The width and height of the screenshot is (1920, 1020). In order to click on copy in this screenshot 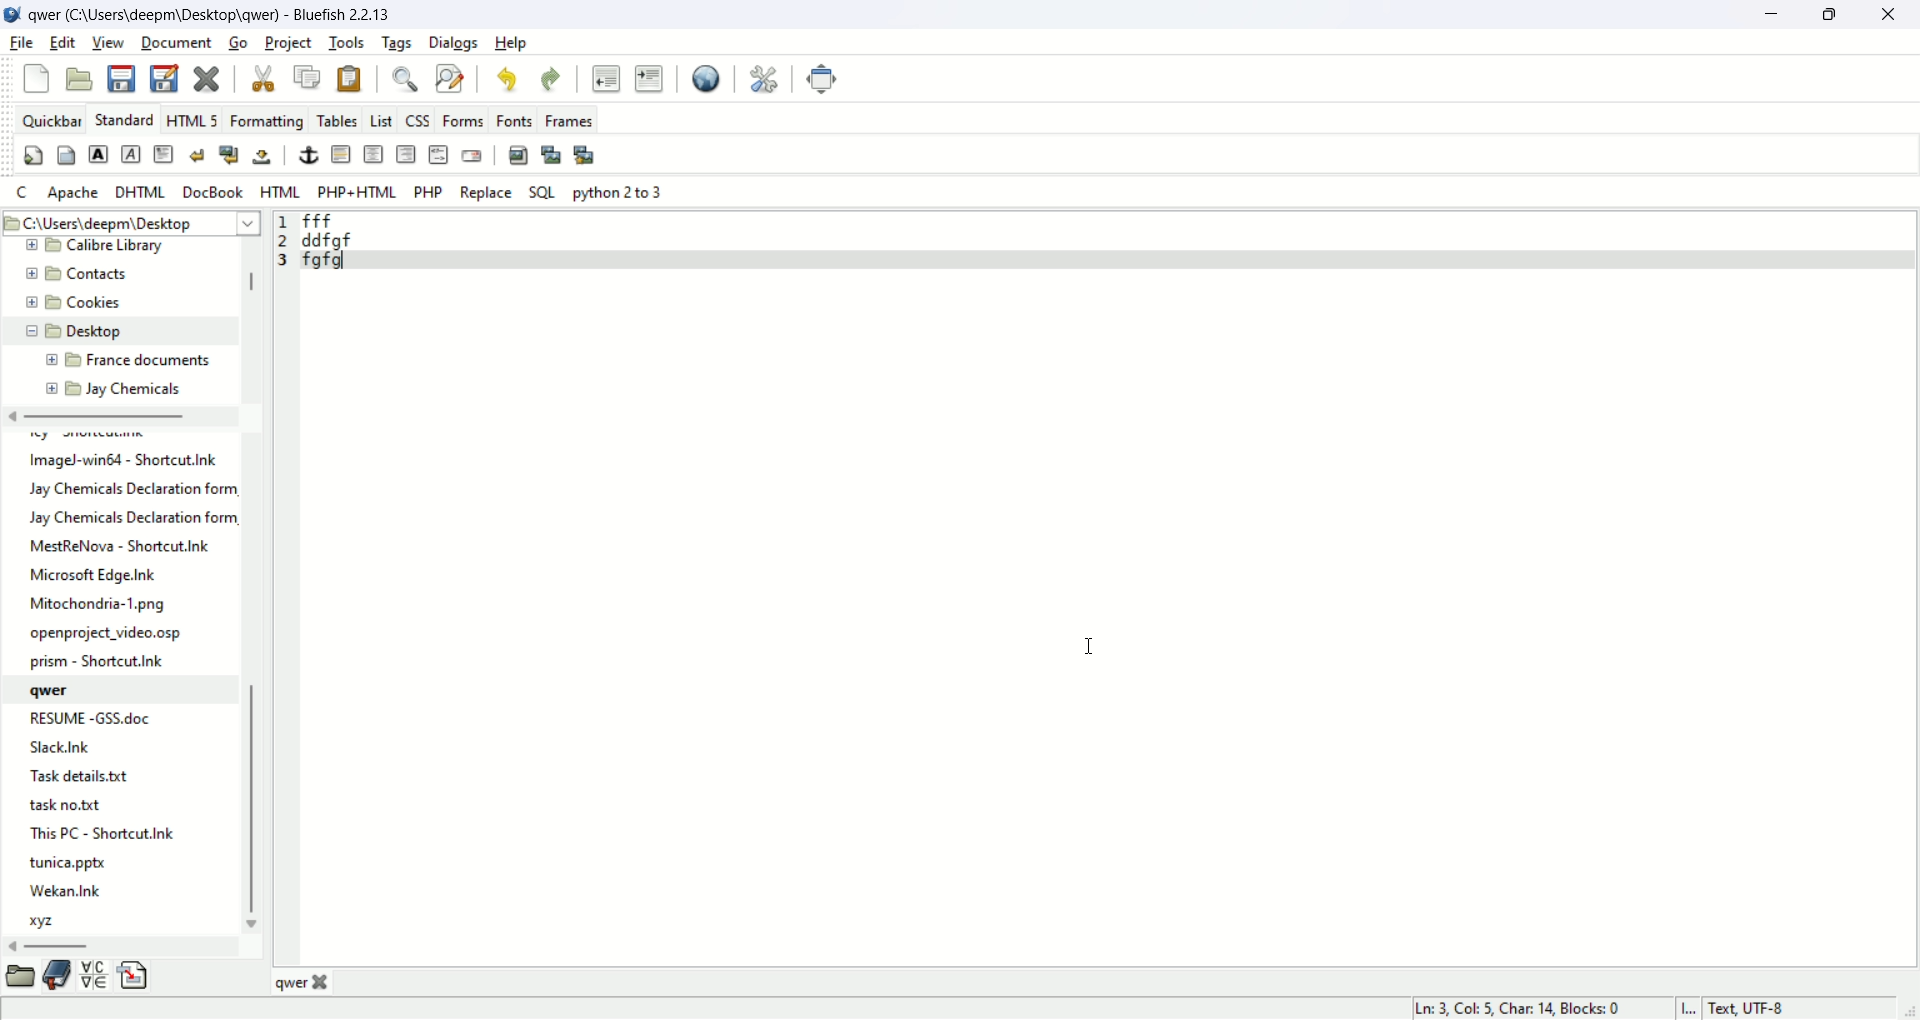, I will do `click(305, 74)`.